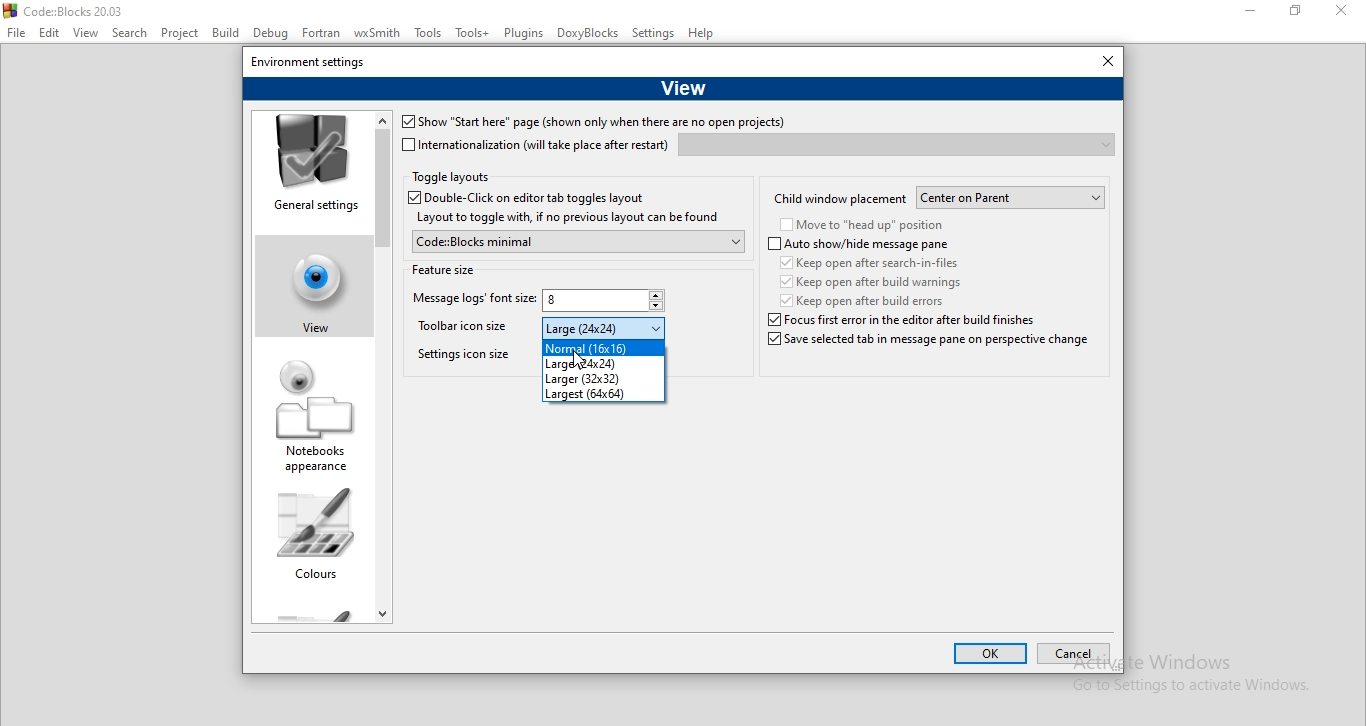  I want to click on Toolbar icon size: Large (24x24), so click(467, 330).